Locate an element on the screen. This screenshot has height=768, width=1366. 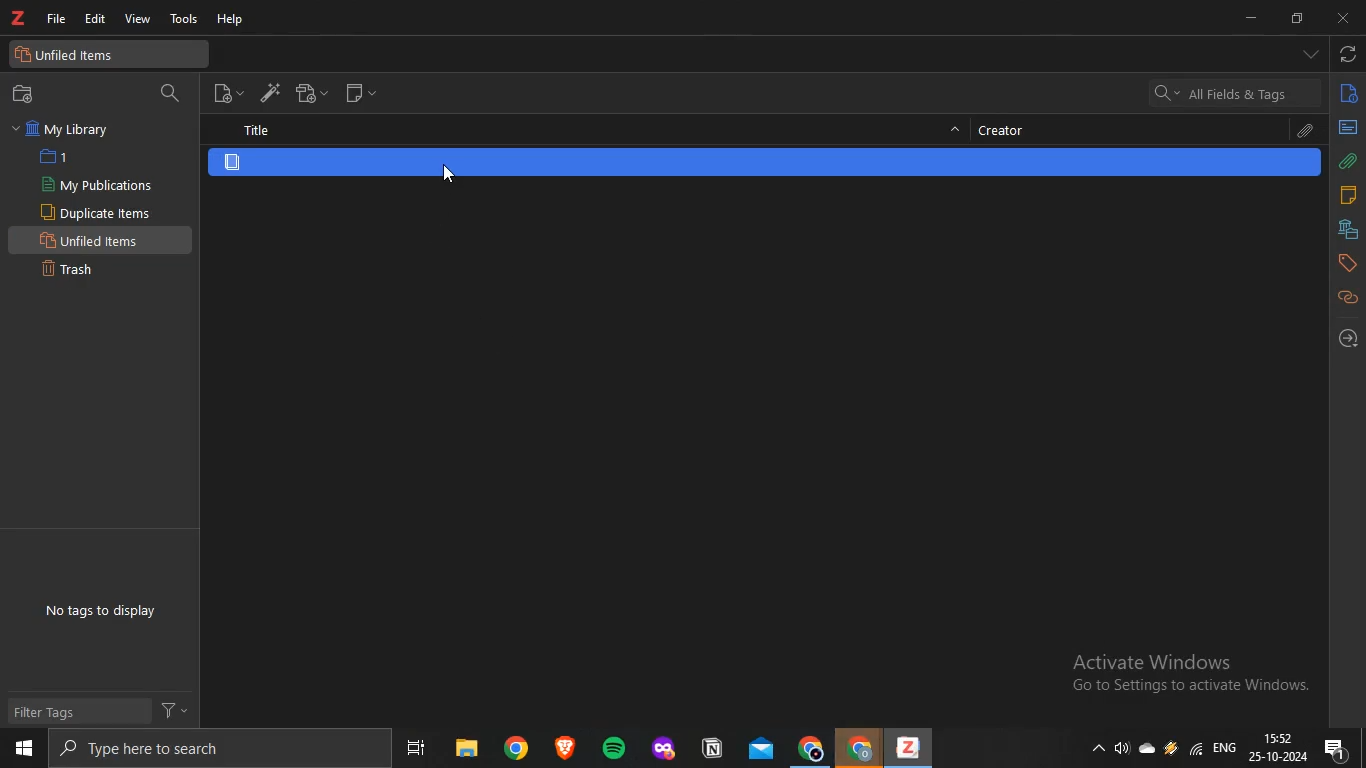
spotify is located at coordinates (609, 746).